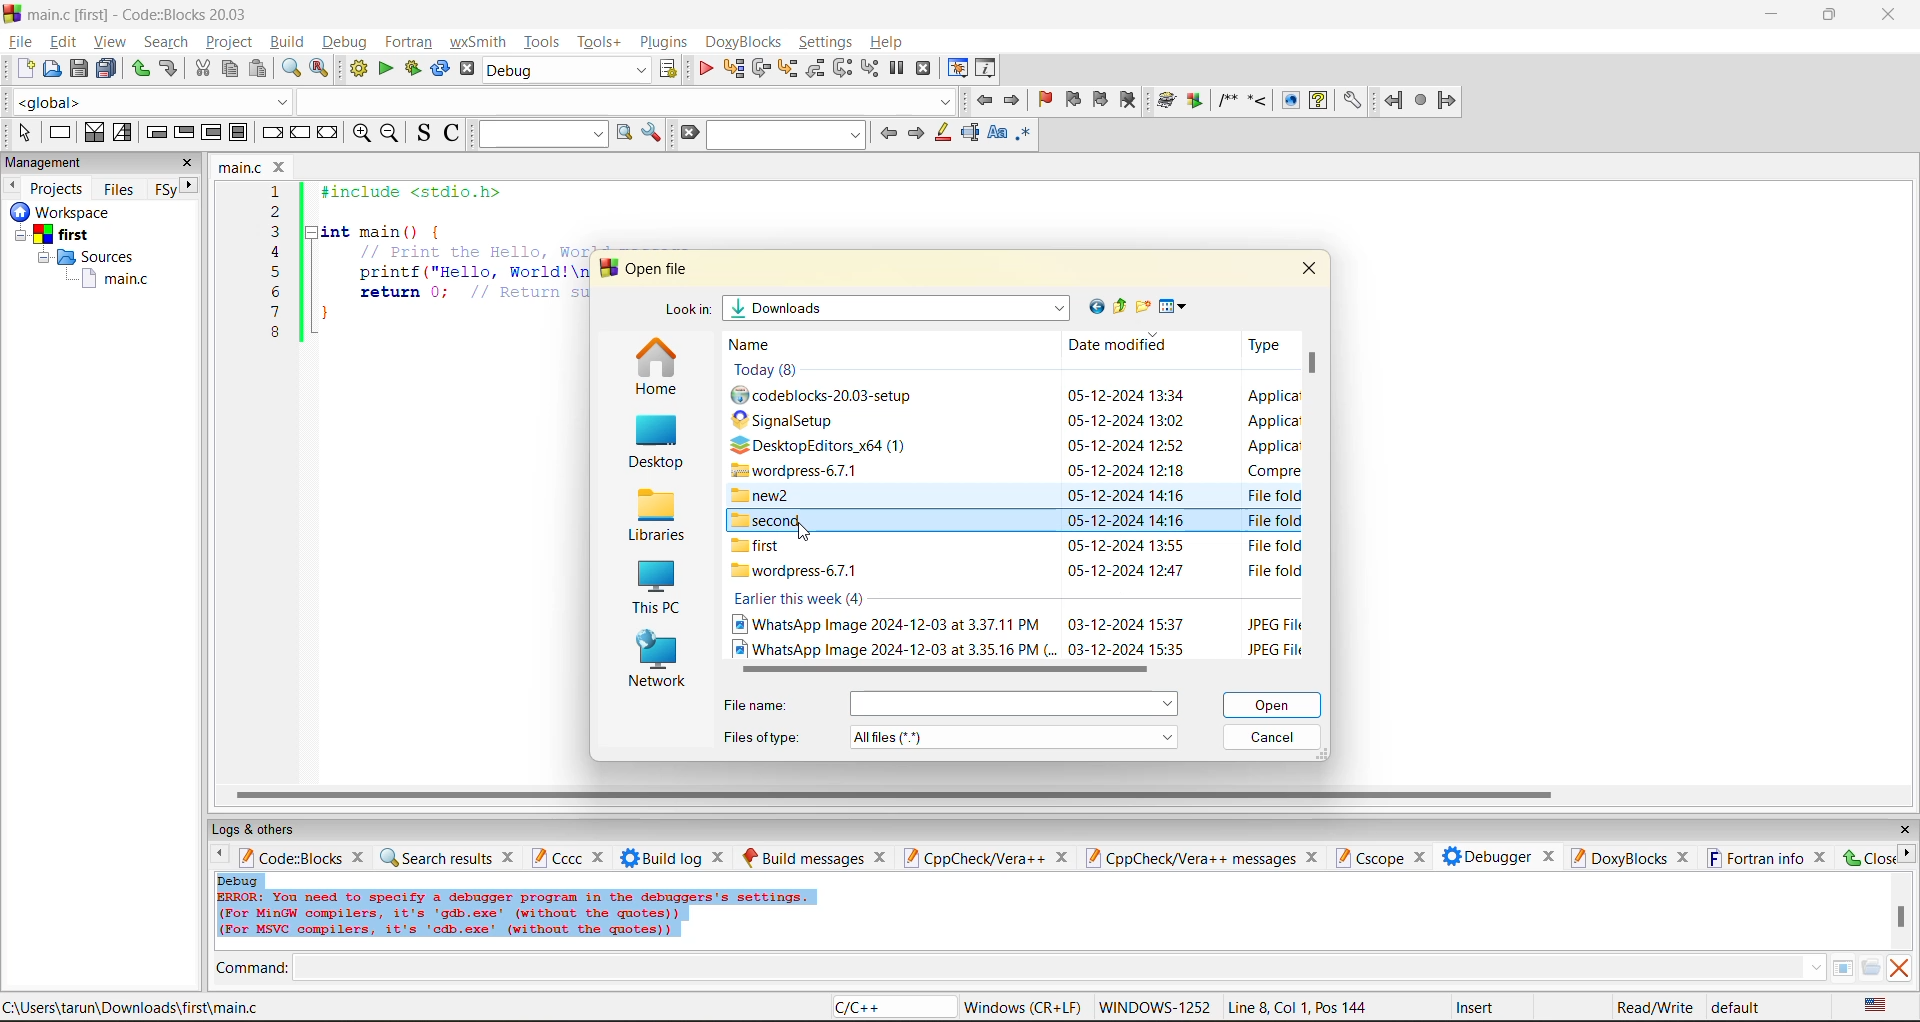 Image resolution: width=1920 pixels, height=1022 pixels. What do you see at coordinates (1275, 705) in the screenshot?
I see `open` at bounding box center [1275, 705].